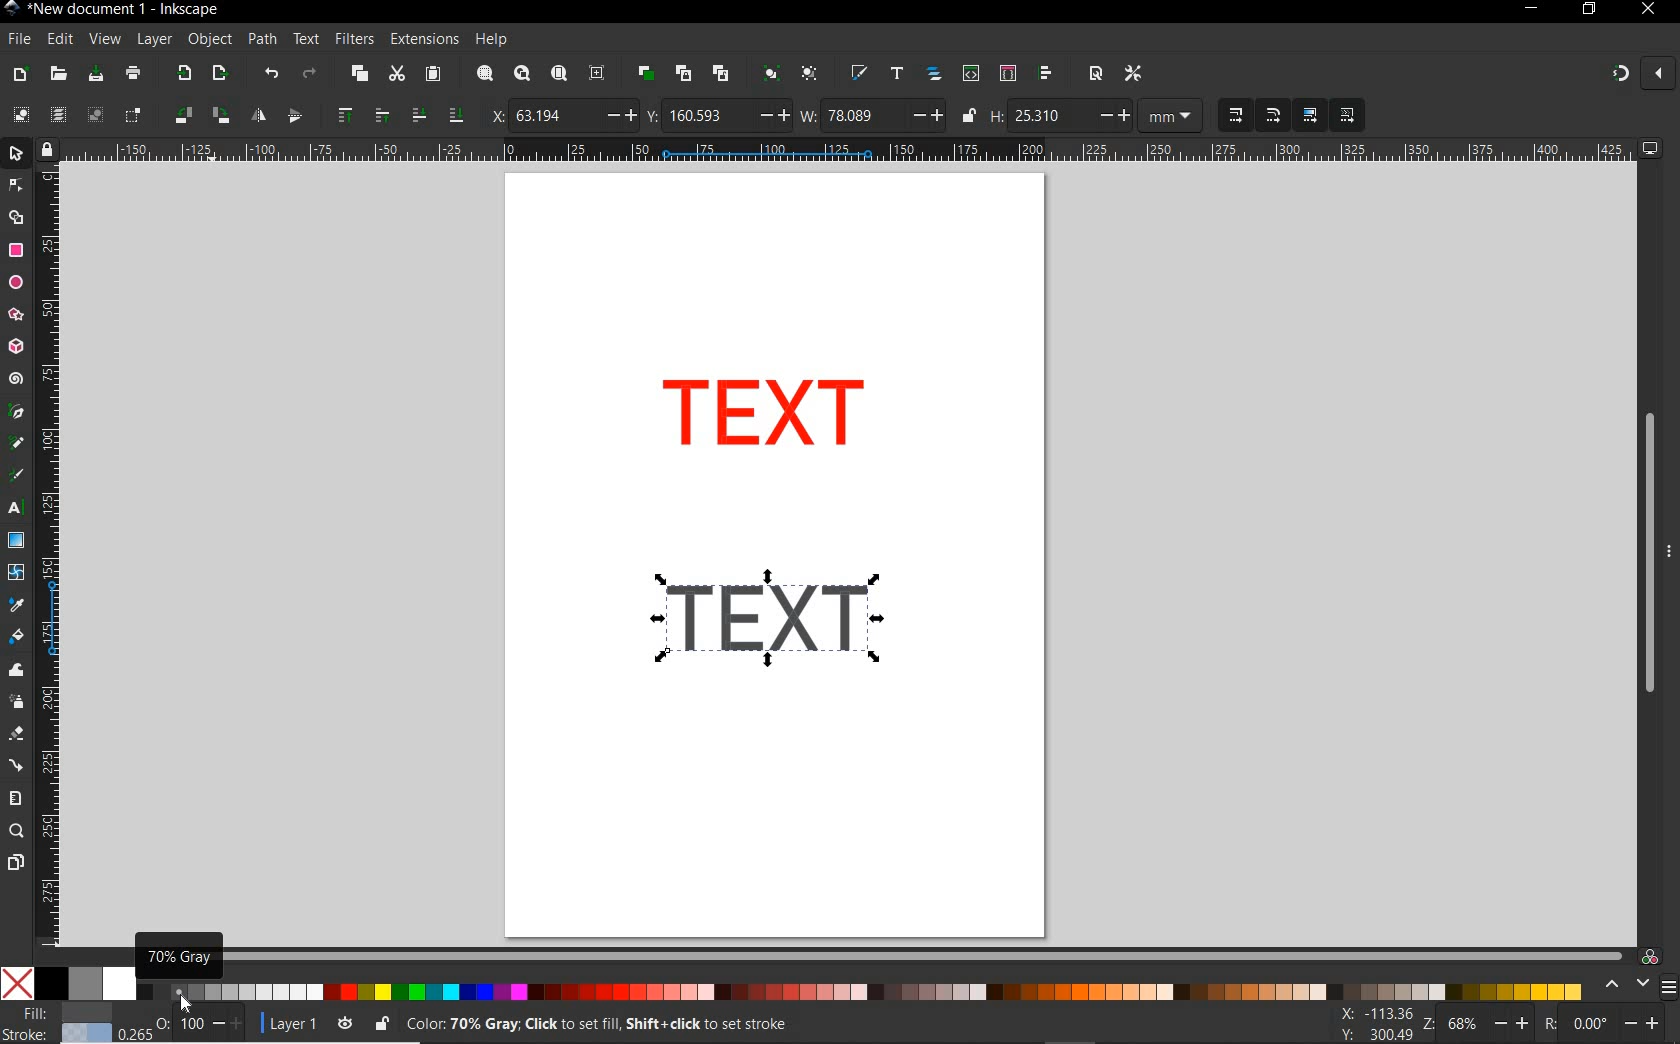 This screenshot has width=1680, height=1044. Describe the element at coordinates (1631, 75) in the screenshot. I see `ENABLE SNAPPING TOOL` at that location.